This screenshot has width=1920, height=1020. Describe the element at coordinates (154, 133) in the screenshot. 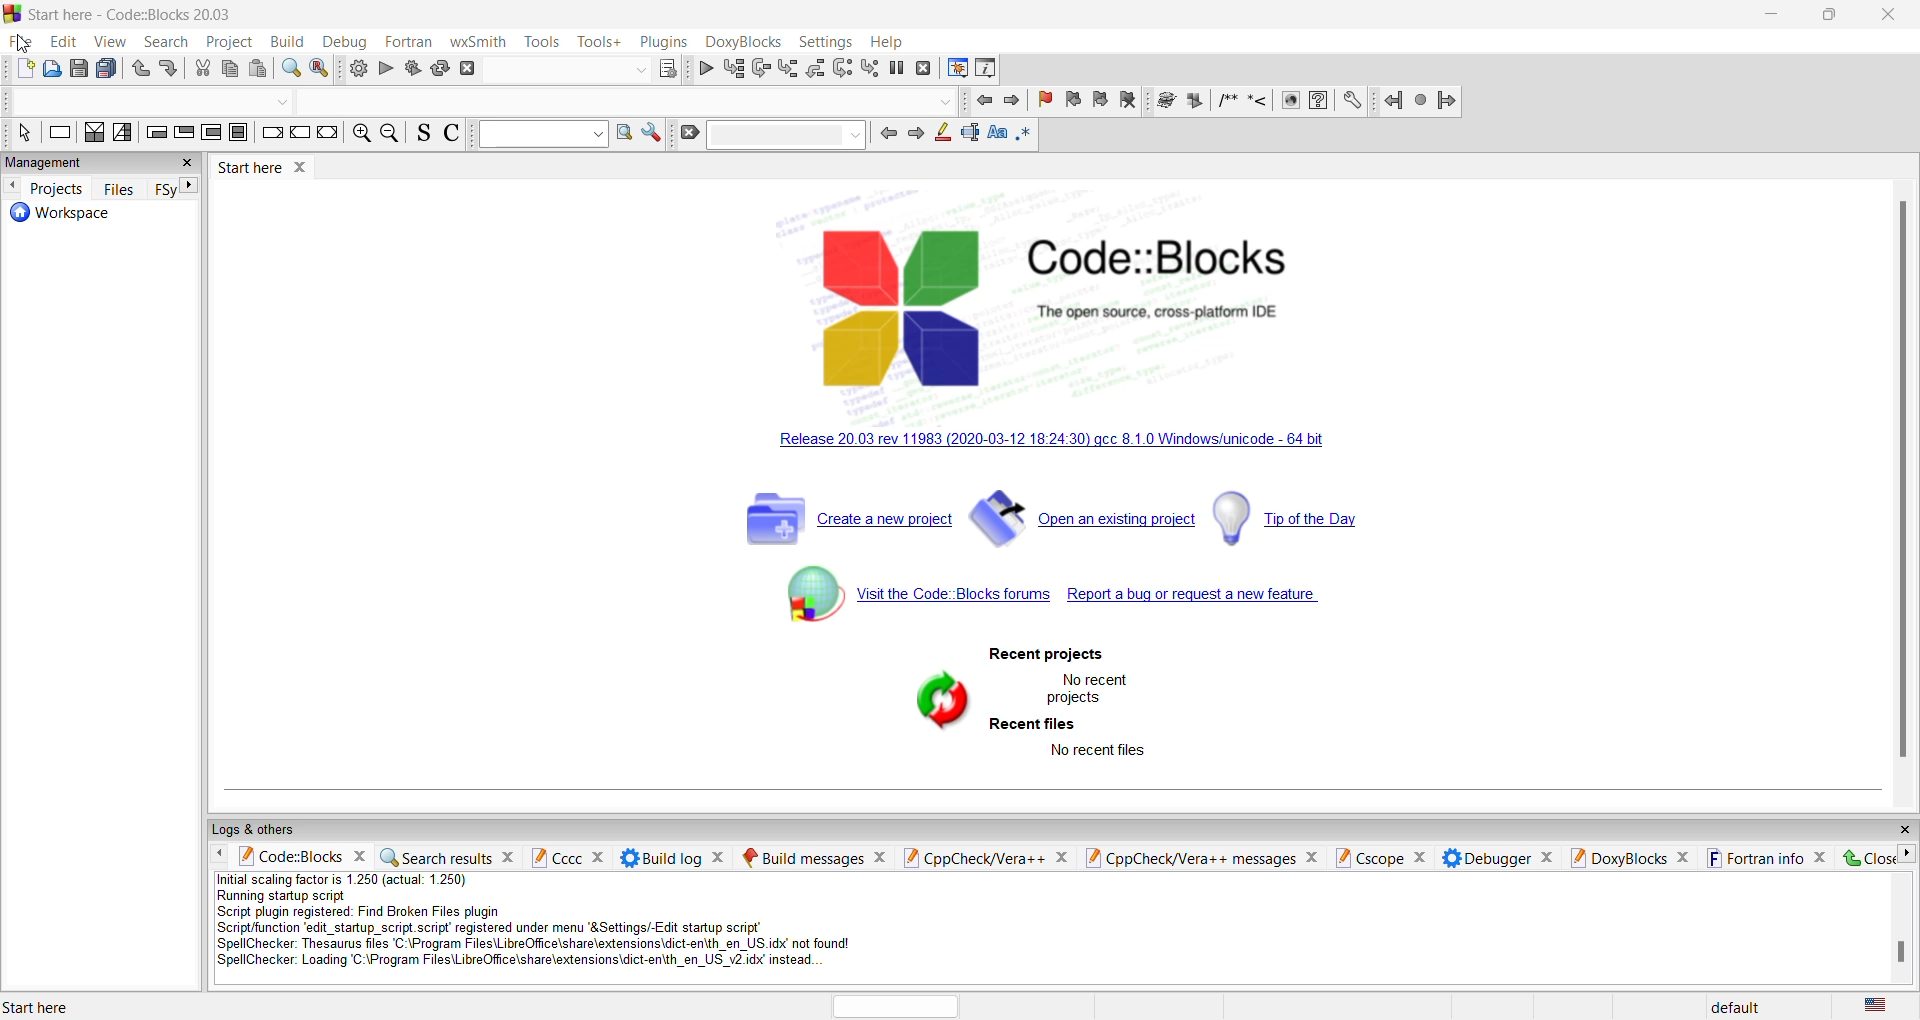

I see `entry condition loop` at that location.